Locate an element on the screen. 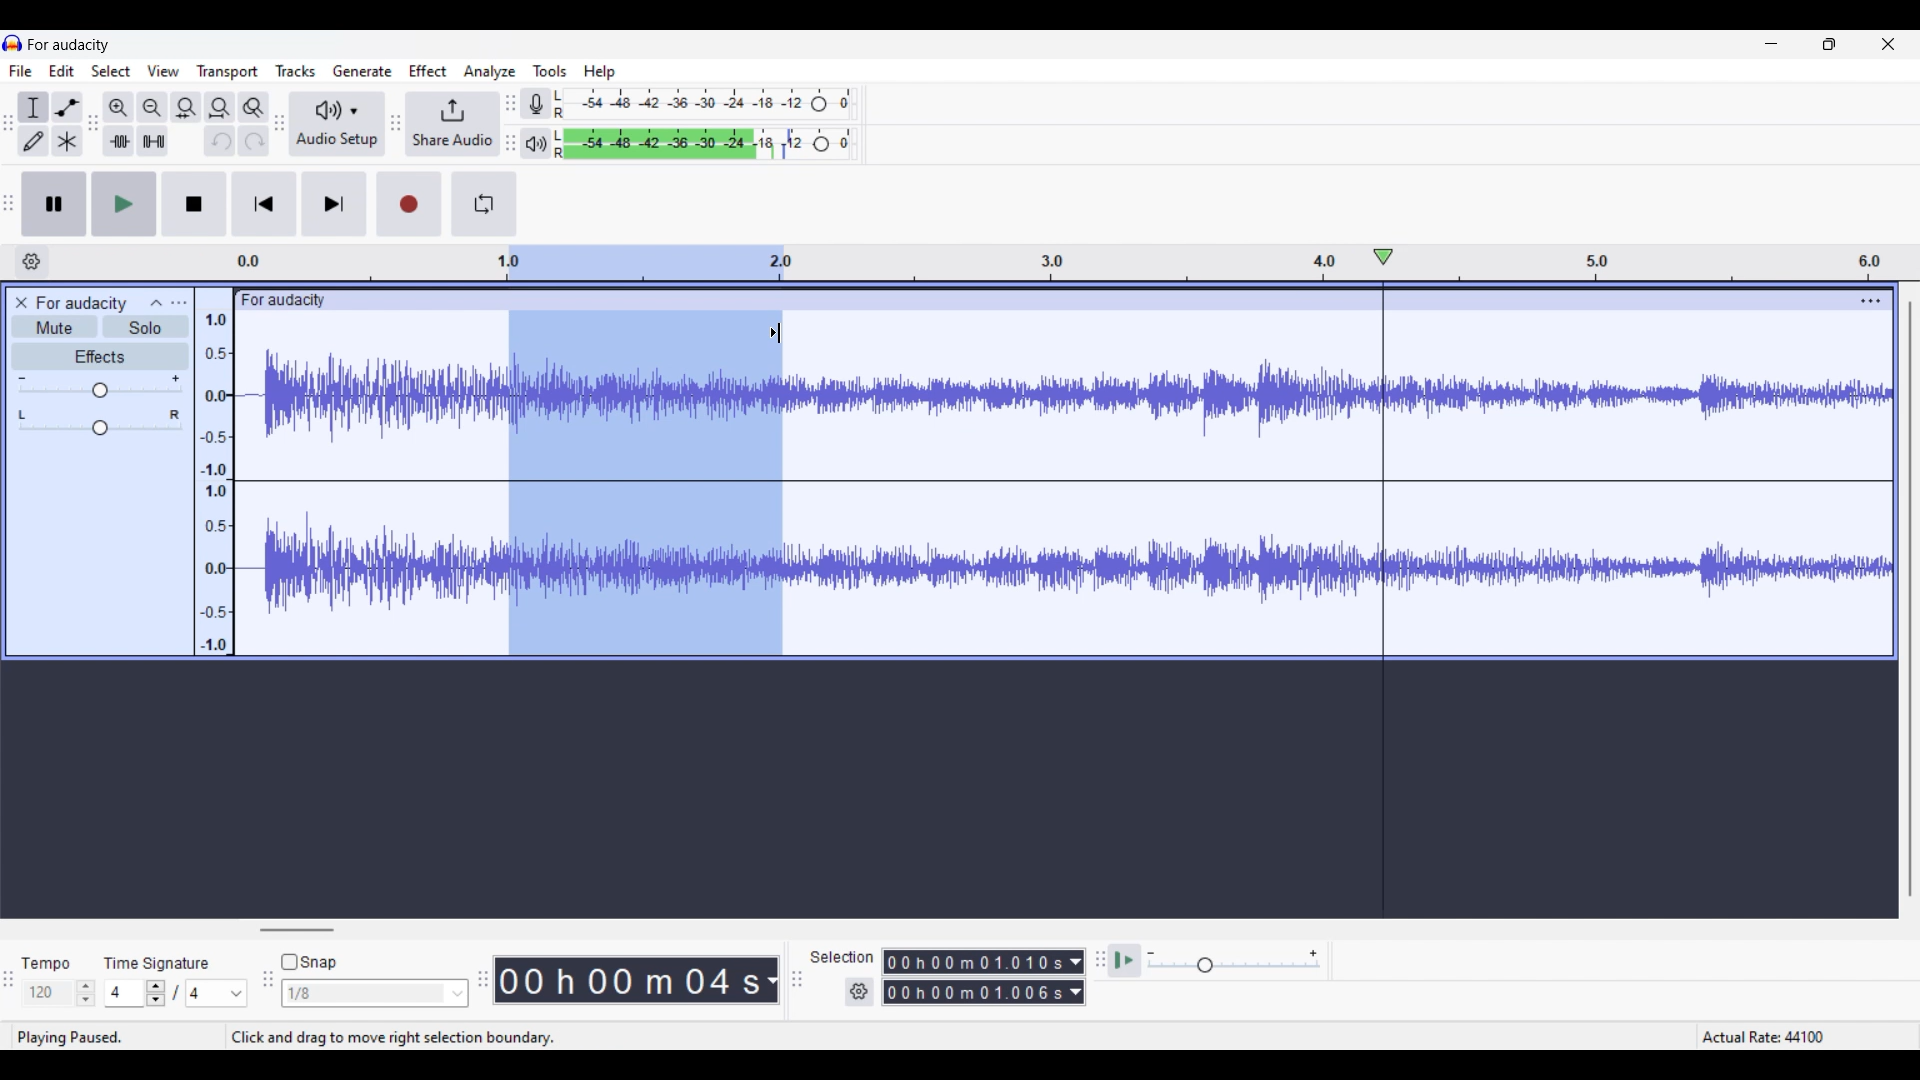 This screenshot has width=1920, height=1080. playing pause is located at coordinates (86, 1034).